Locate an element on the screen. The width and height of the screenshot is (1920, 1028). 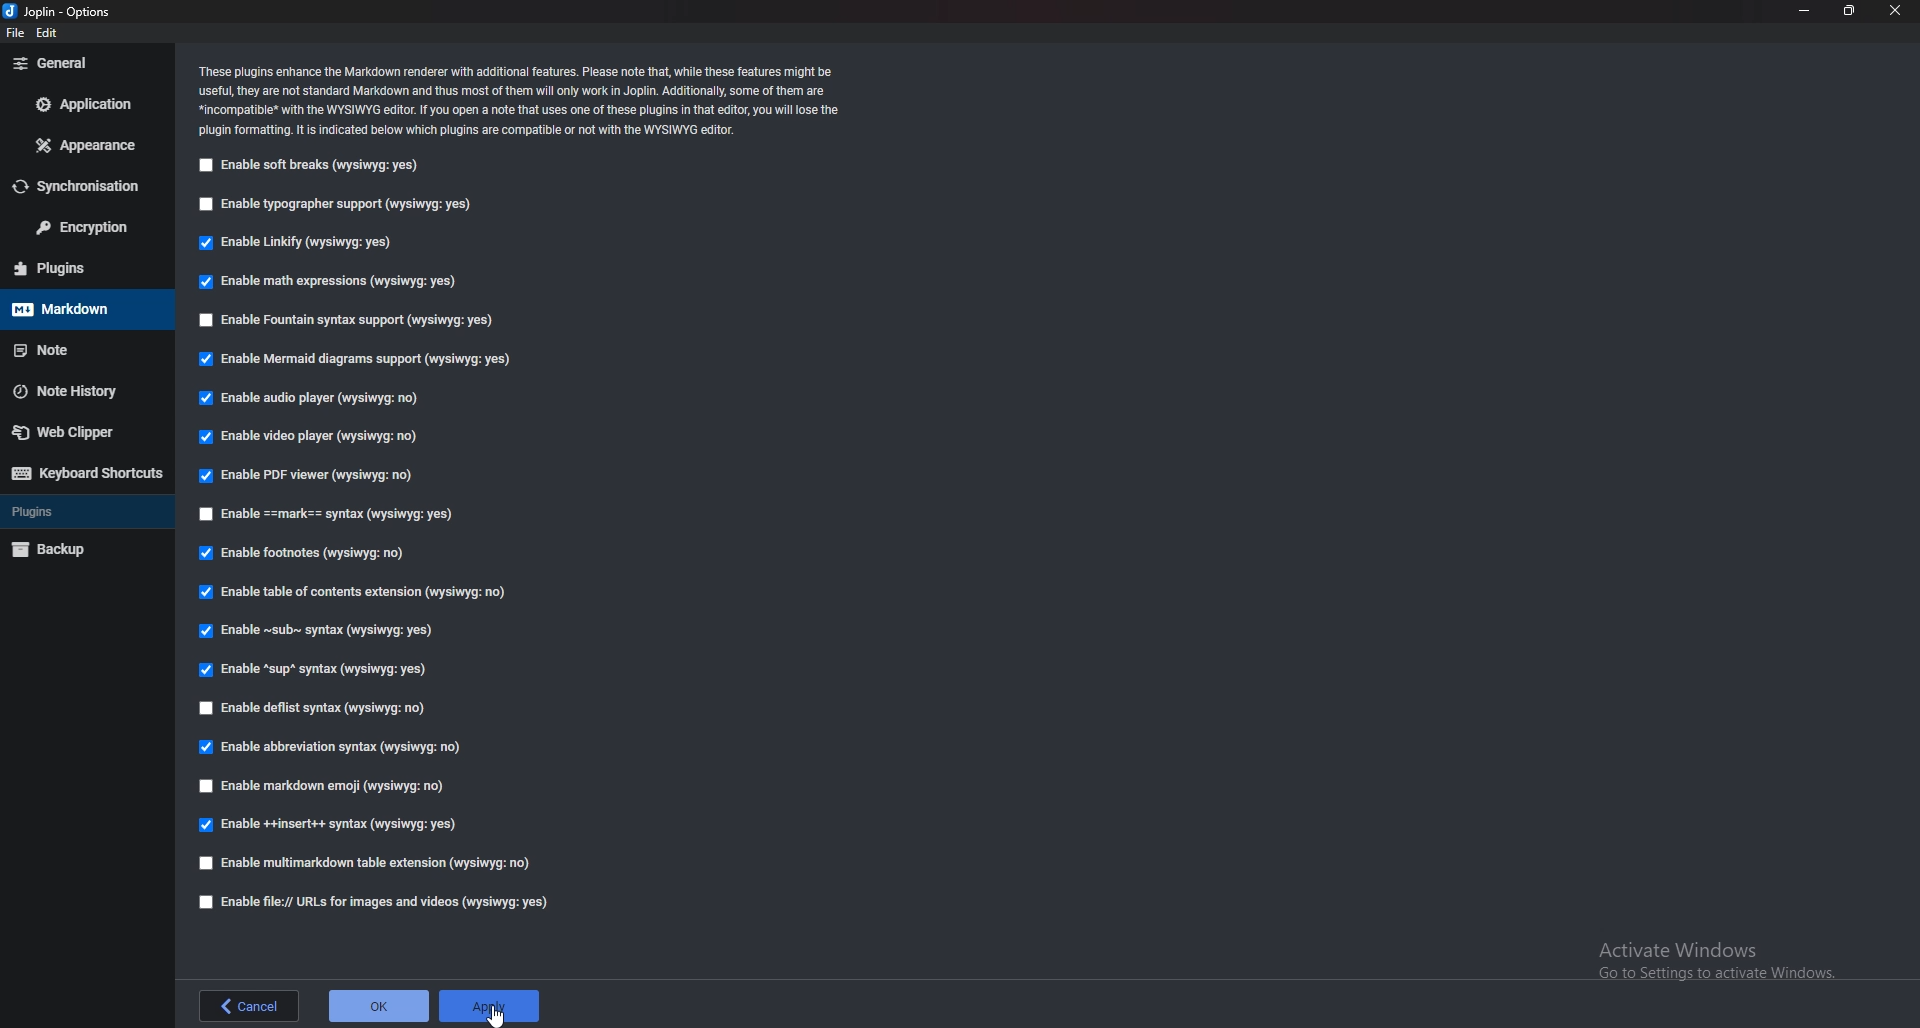
Enable fountain syntax support is located at coordinates (351, 320).